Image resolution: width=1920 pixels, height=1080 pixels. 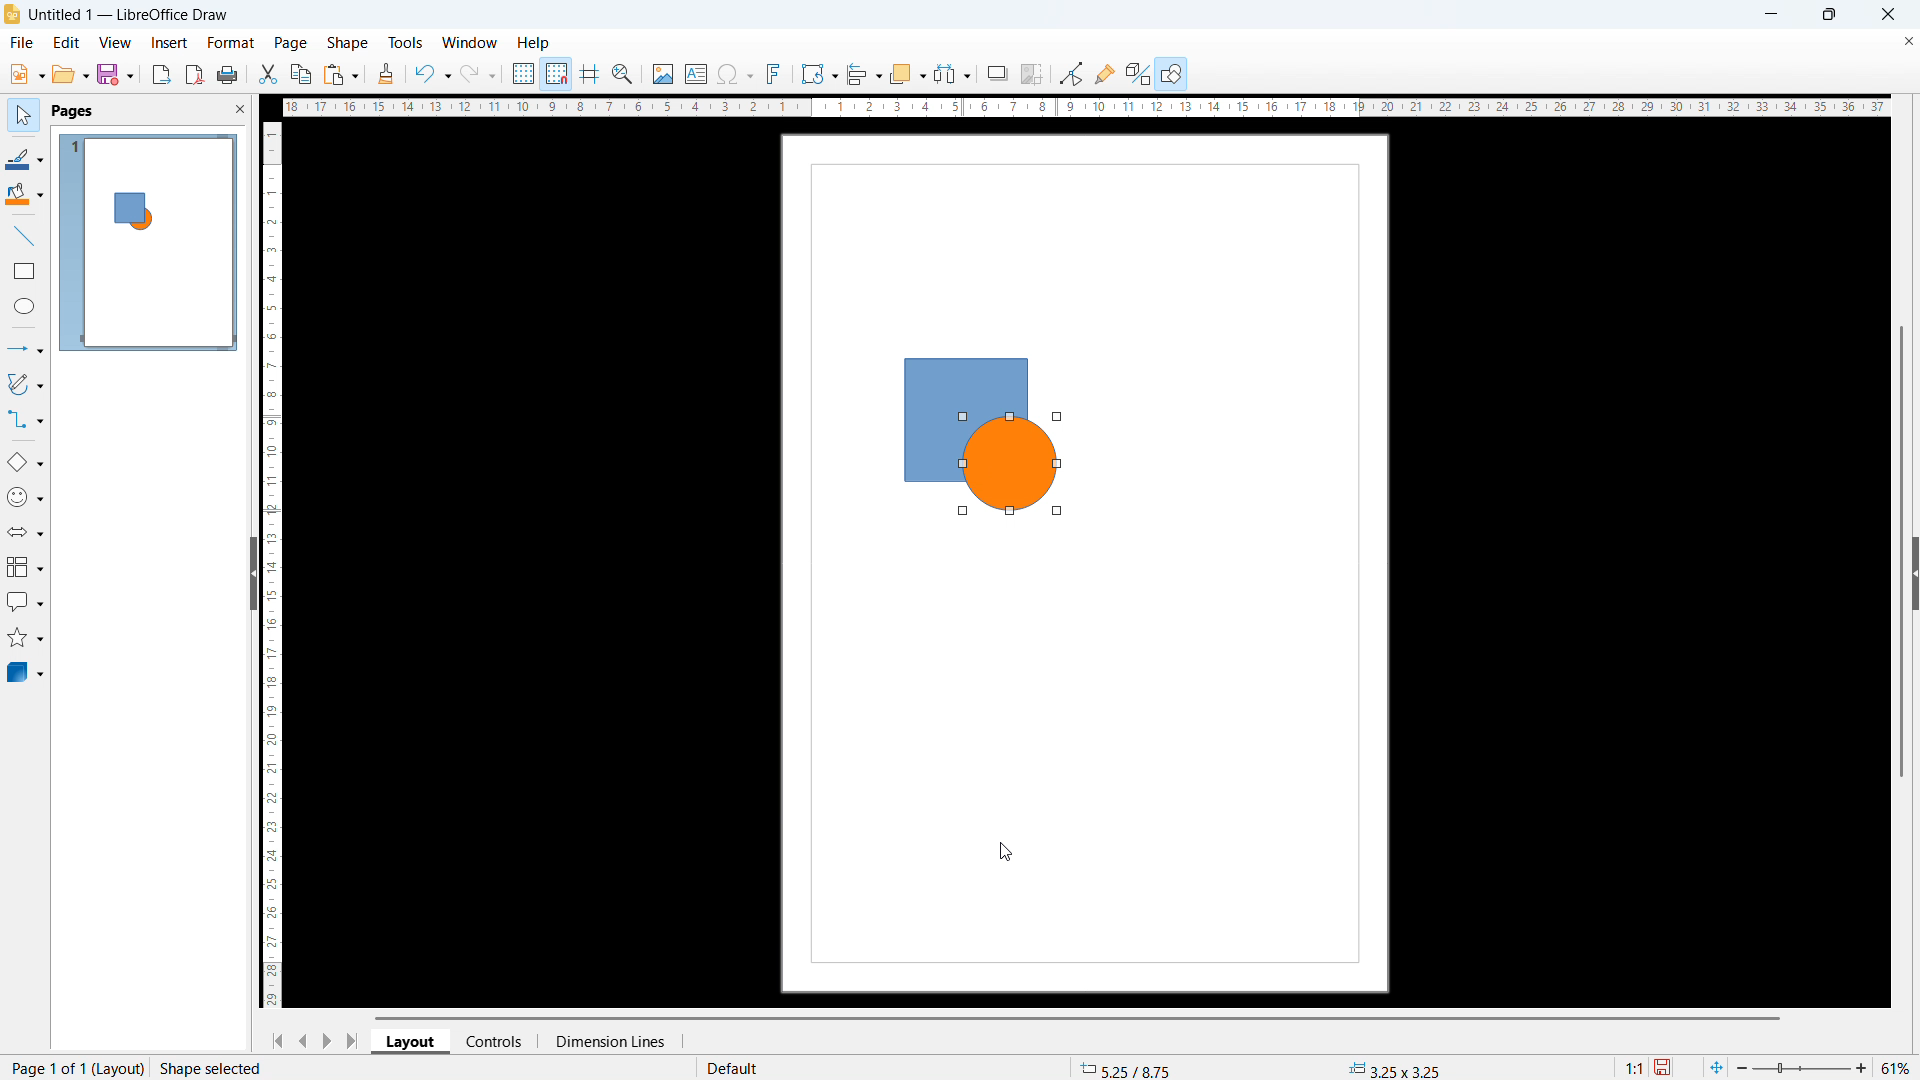 What do you see at coordinates (195, 75) in the screenshot?
I see `export as pdf` at bounding box center [195, 75].